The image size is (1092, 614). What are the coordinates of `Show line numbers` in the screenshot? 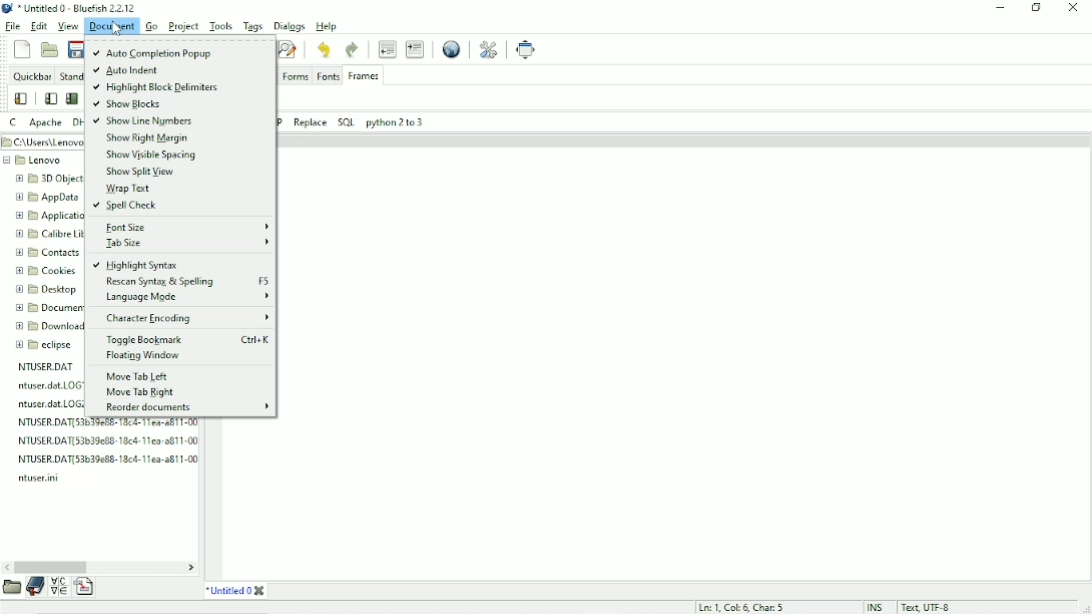 It's located at (145, 121).